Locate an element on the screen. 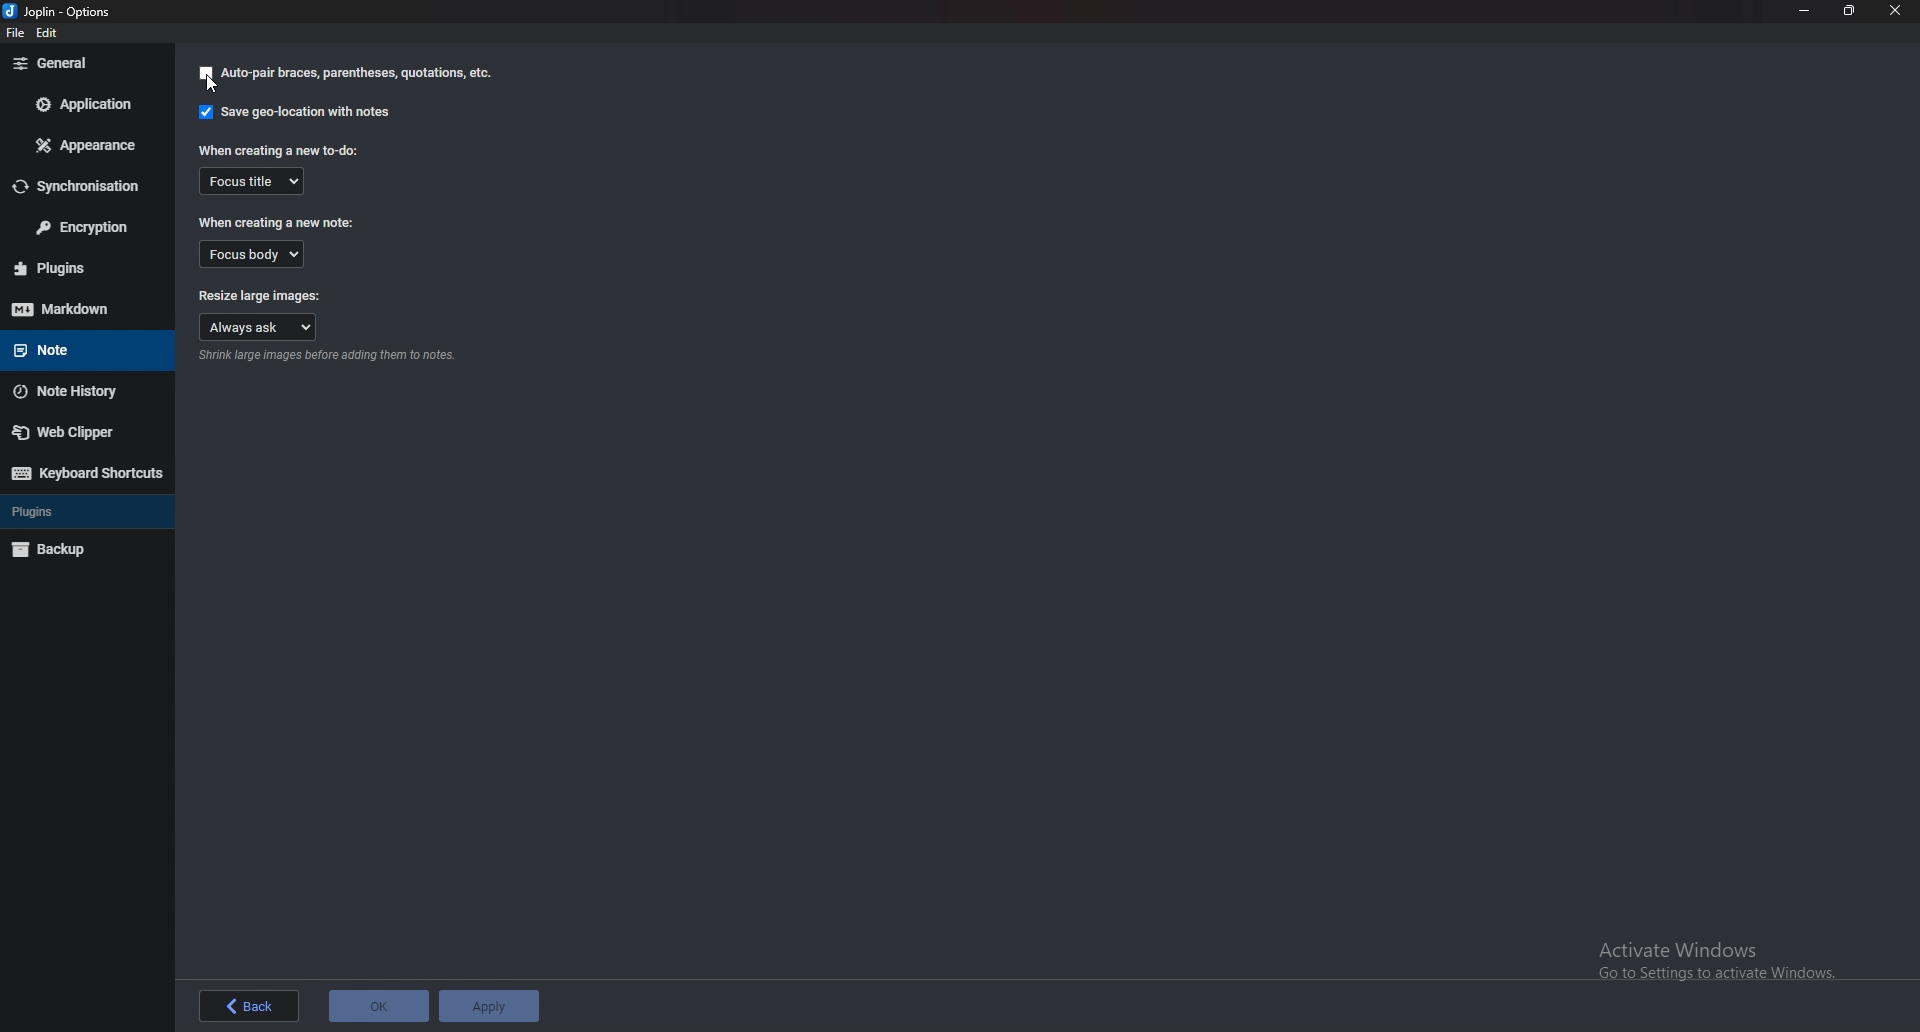 The height and width of the screenshot is (1032, 1920). When creating a new note is located at coordinates (282, 221).